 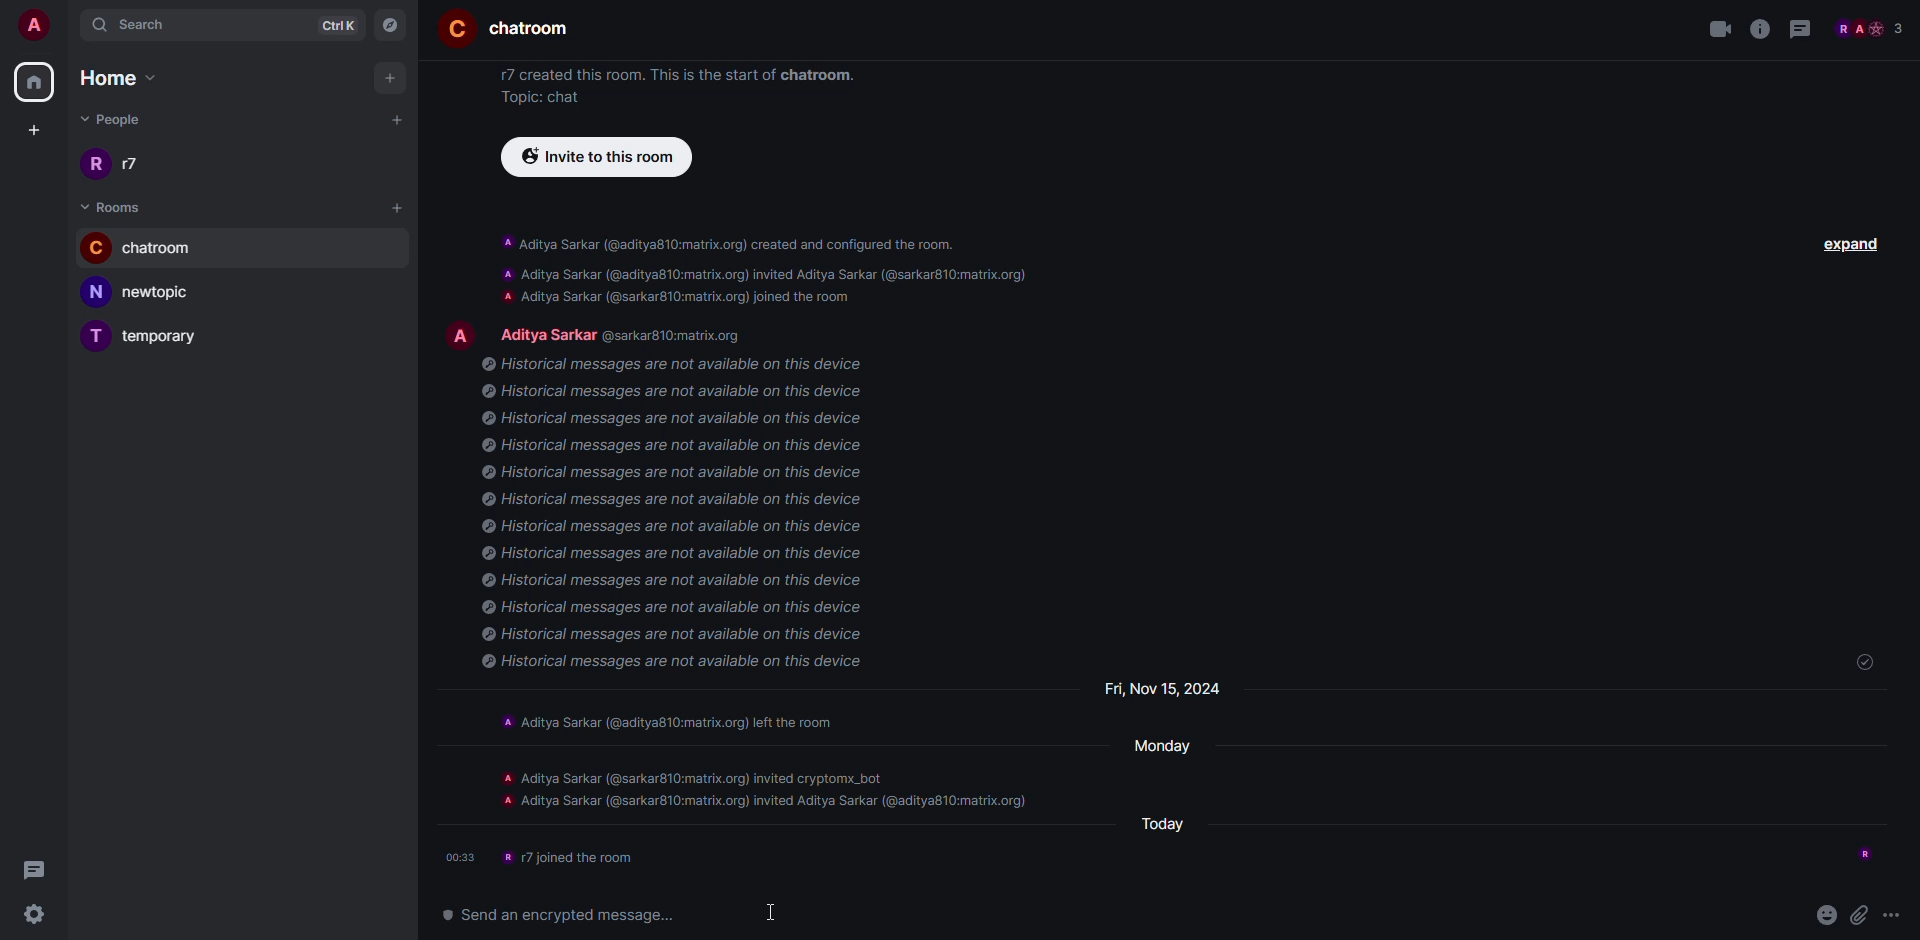 What do you see at coordinates (1863, 851) in the screenshot?
I see `seen` at bounding box center [1863, 851].